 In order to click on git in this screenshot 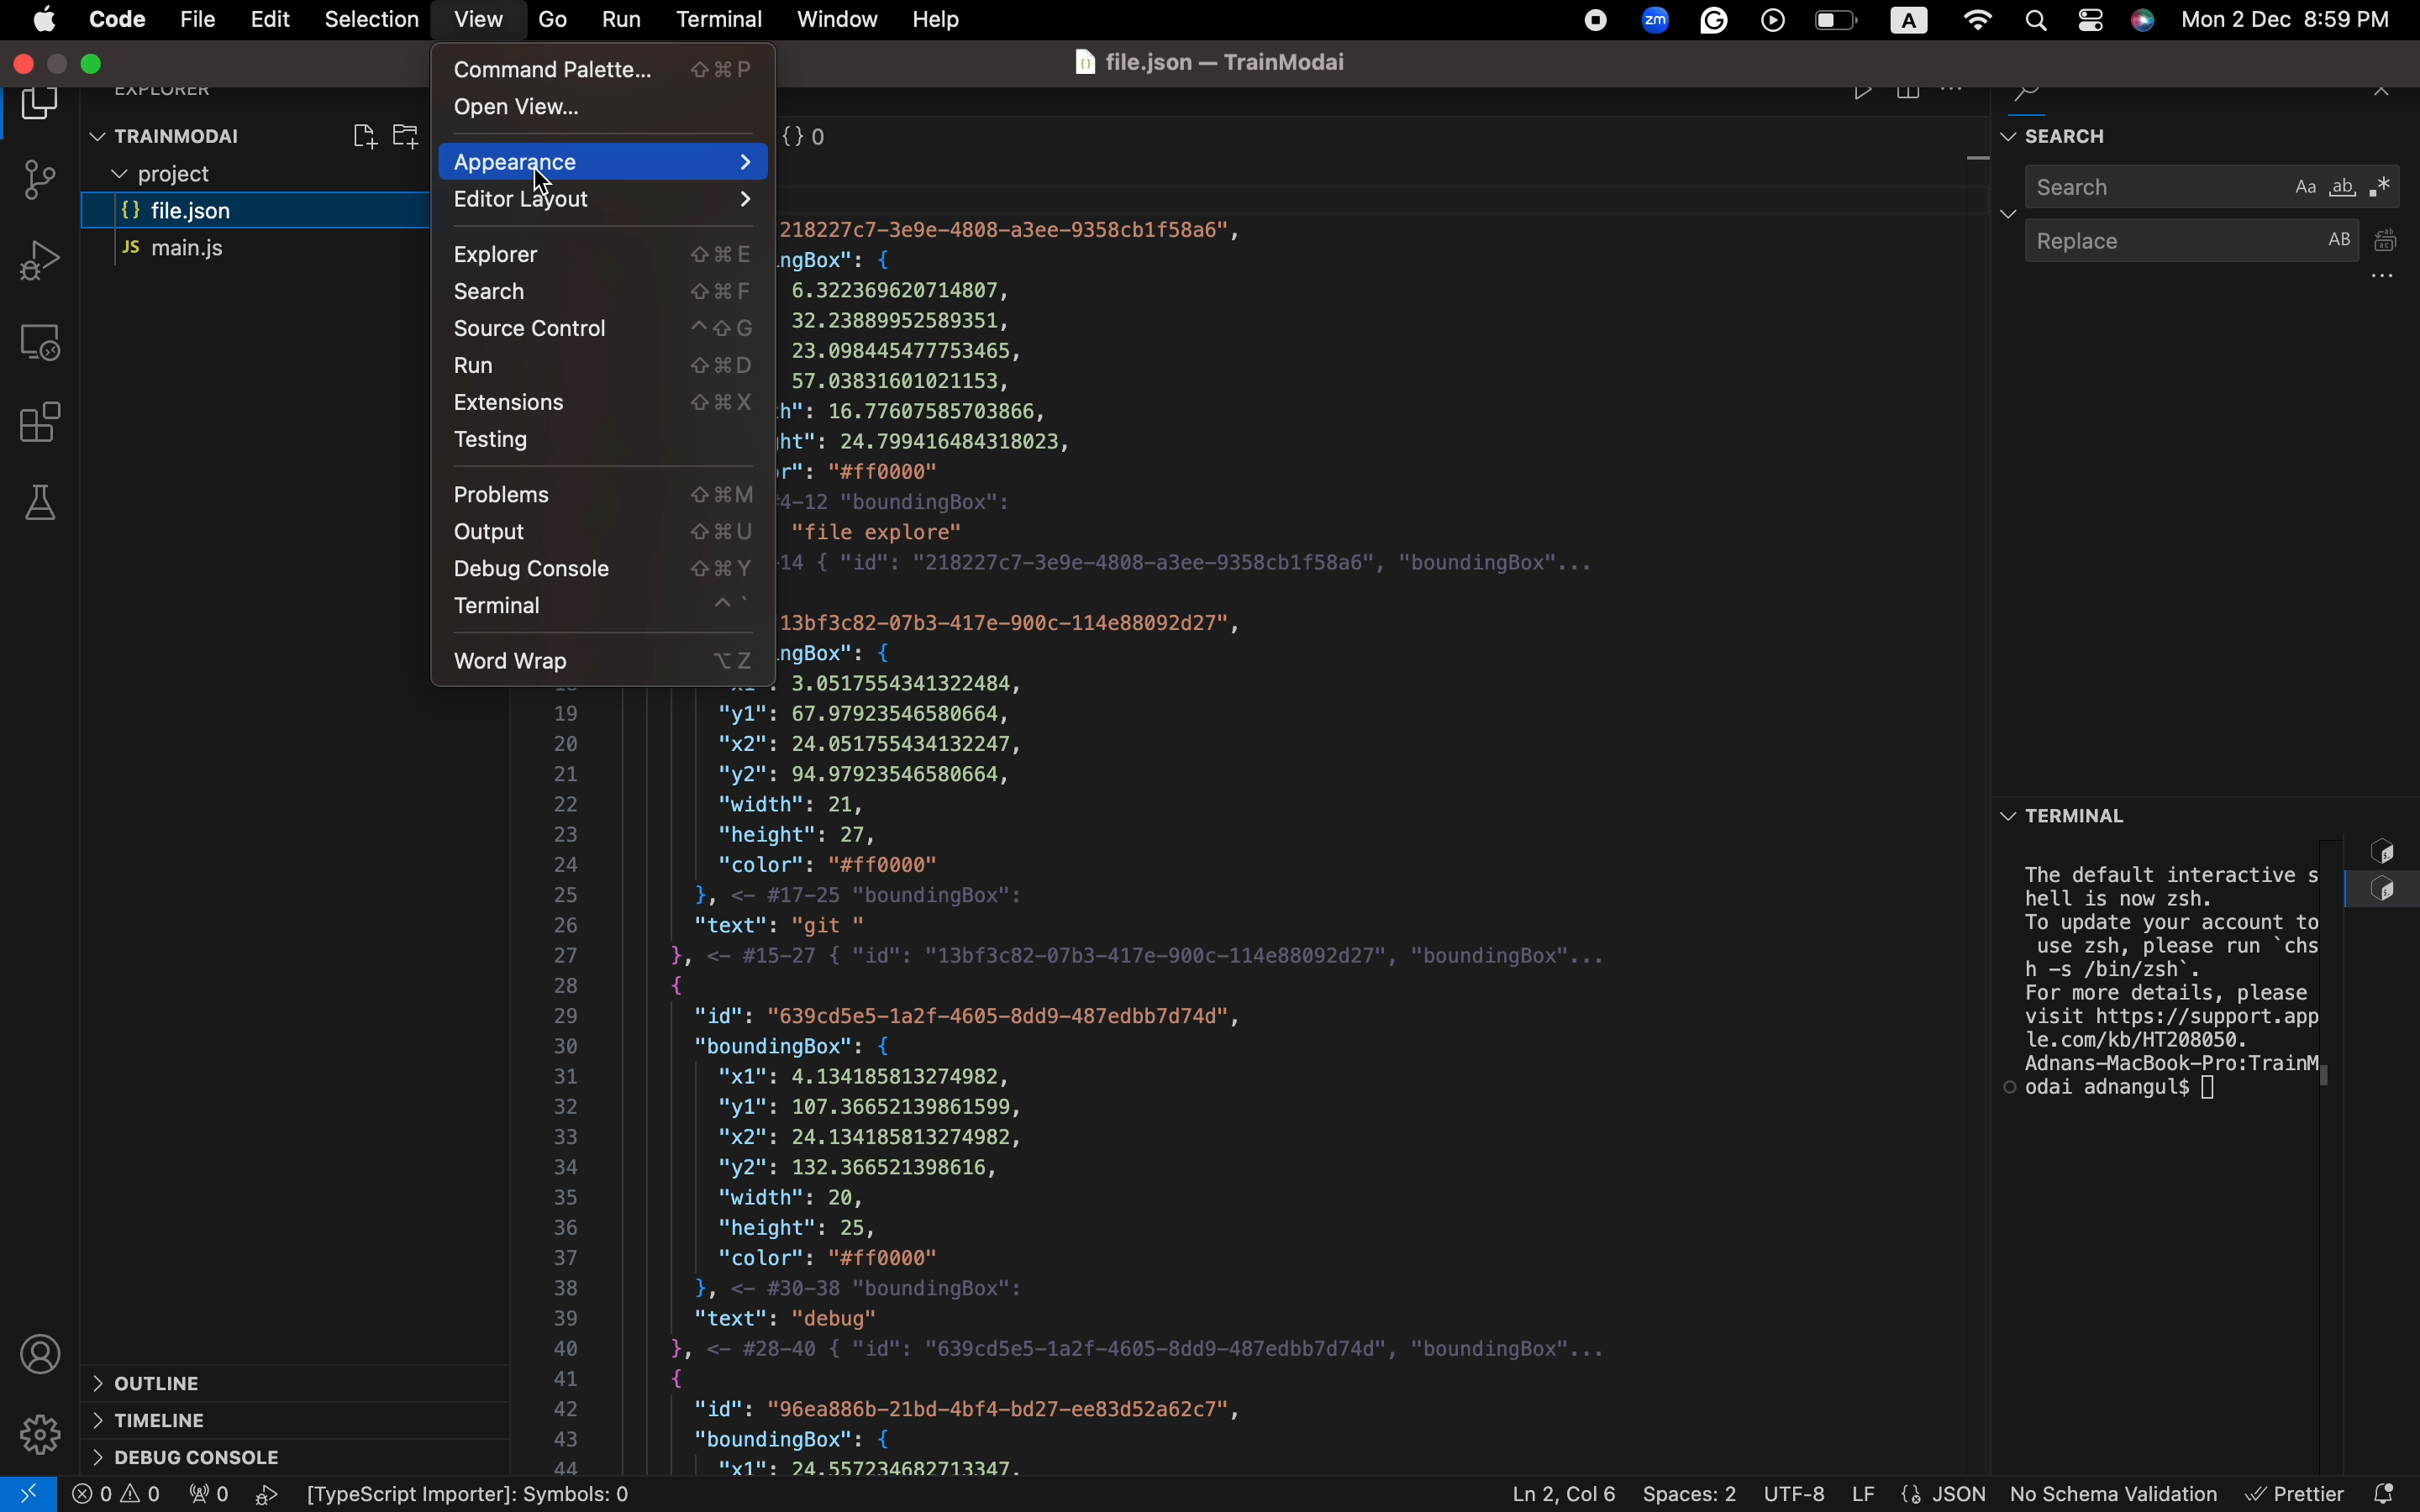, I will do `click(32, 183)`.